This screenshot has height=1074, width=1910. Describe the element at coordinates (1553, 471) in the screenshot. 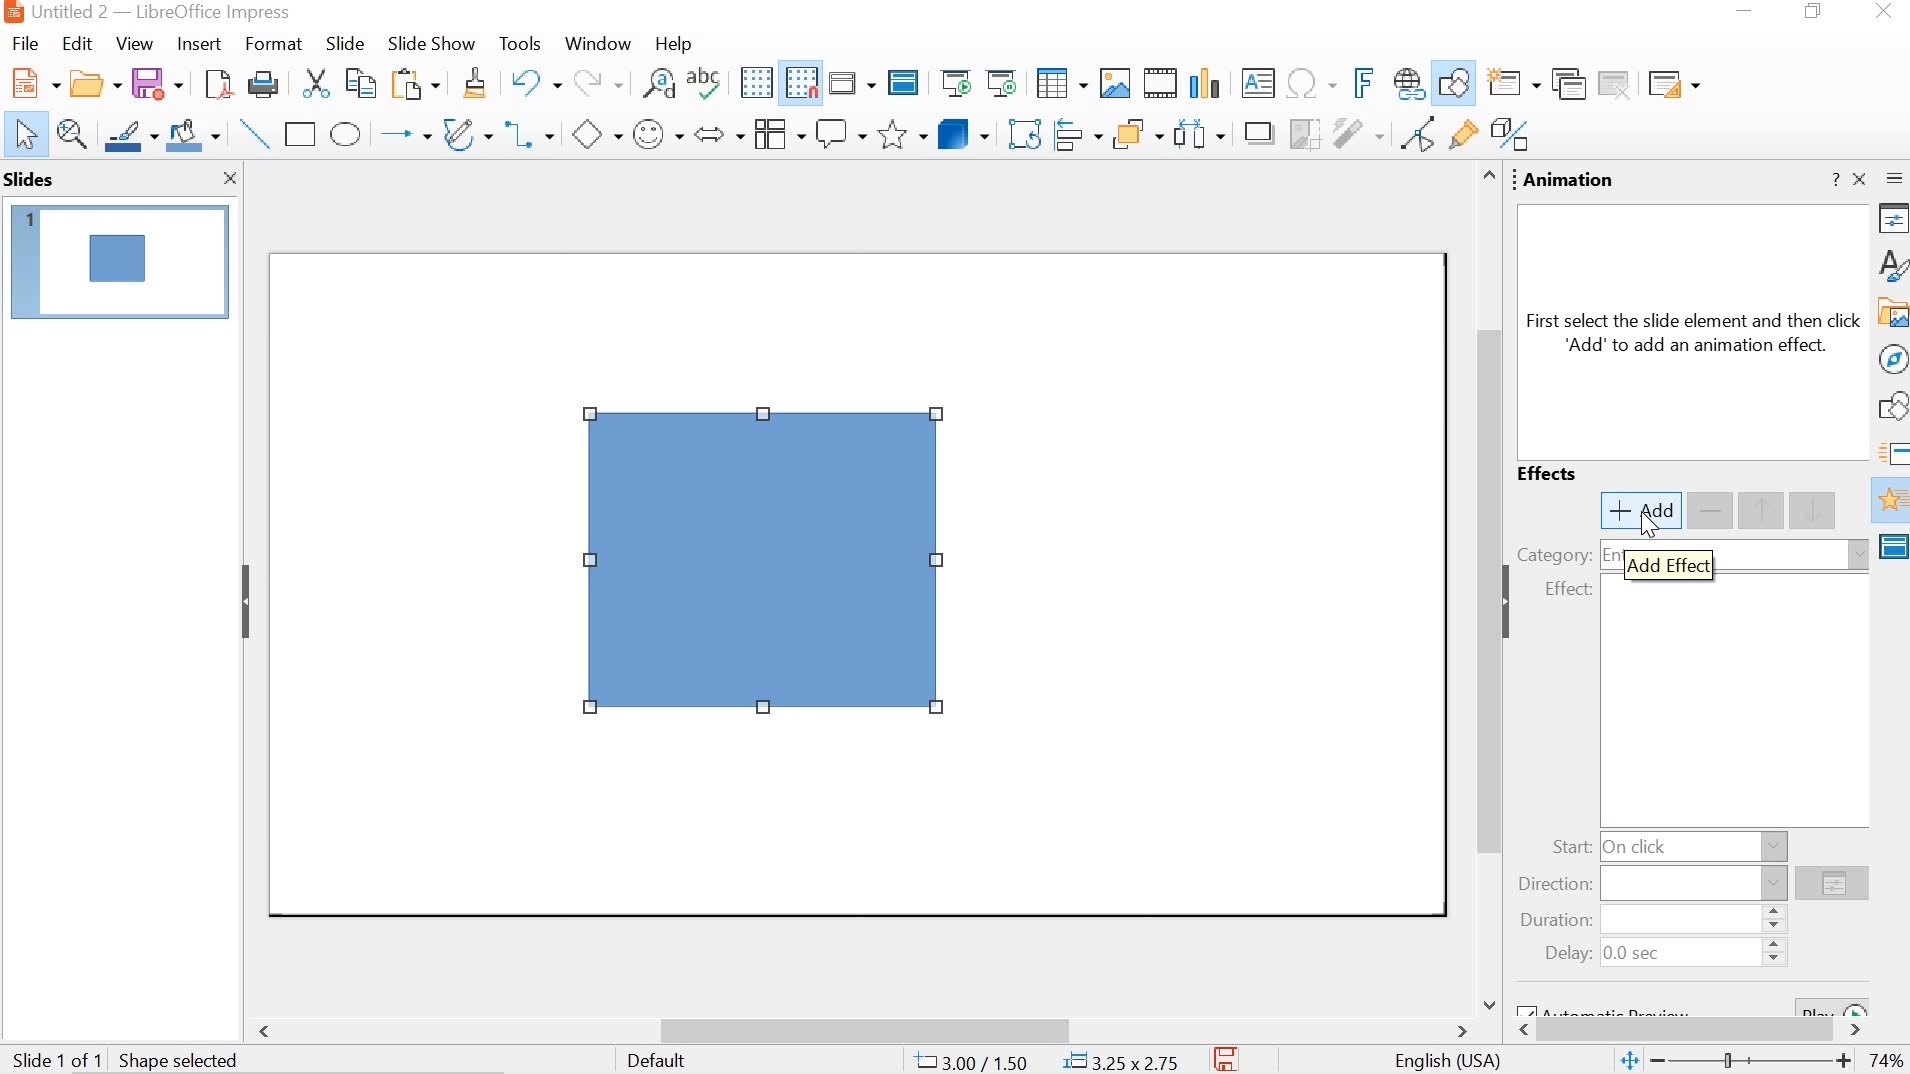

I see `effects` at that location.